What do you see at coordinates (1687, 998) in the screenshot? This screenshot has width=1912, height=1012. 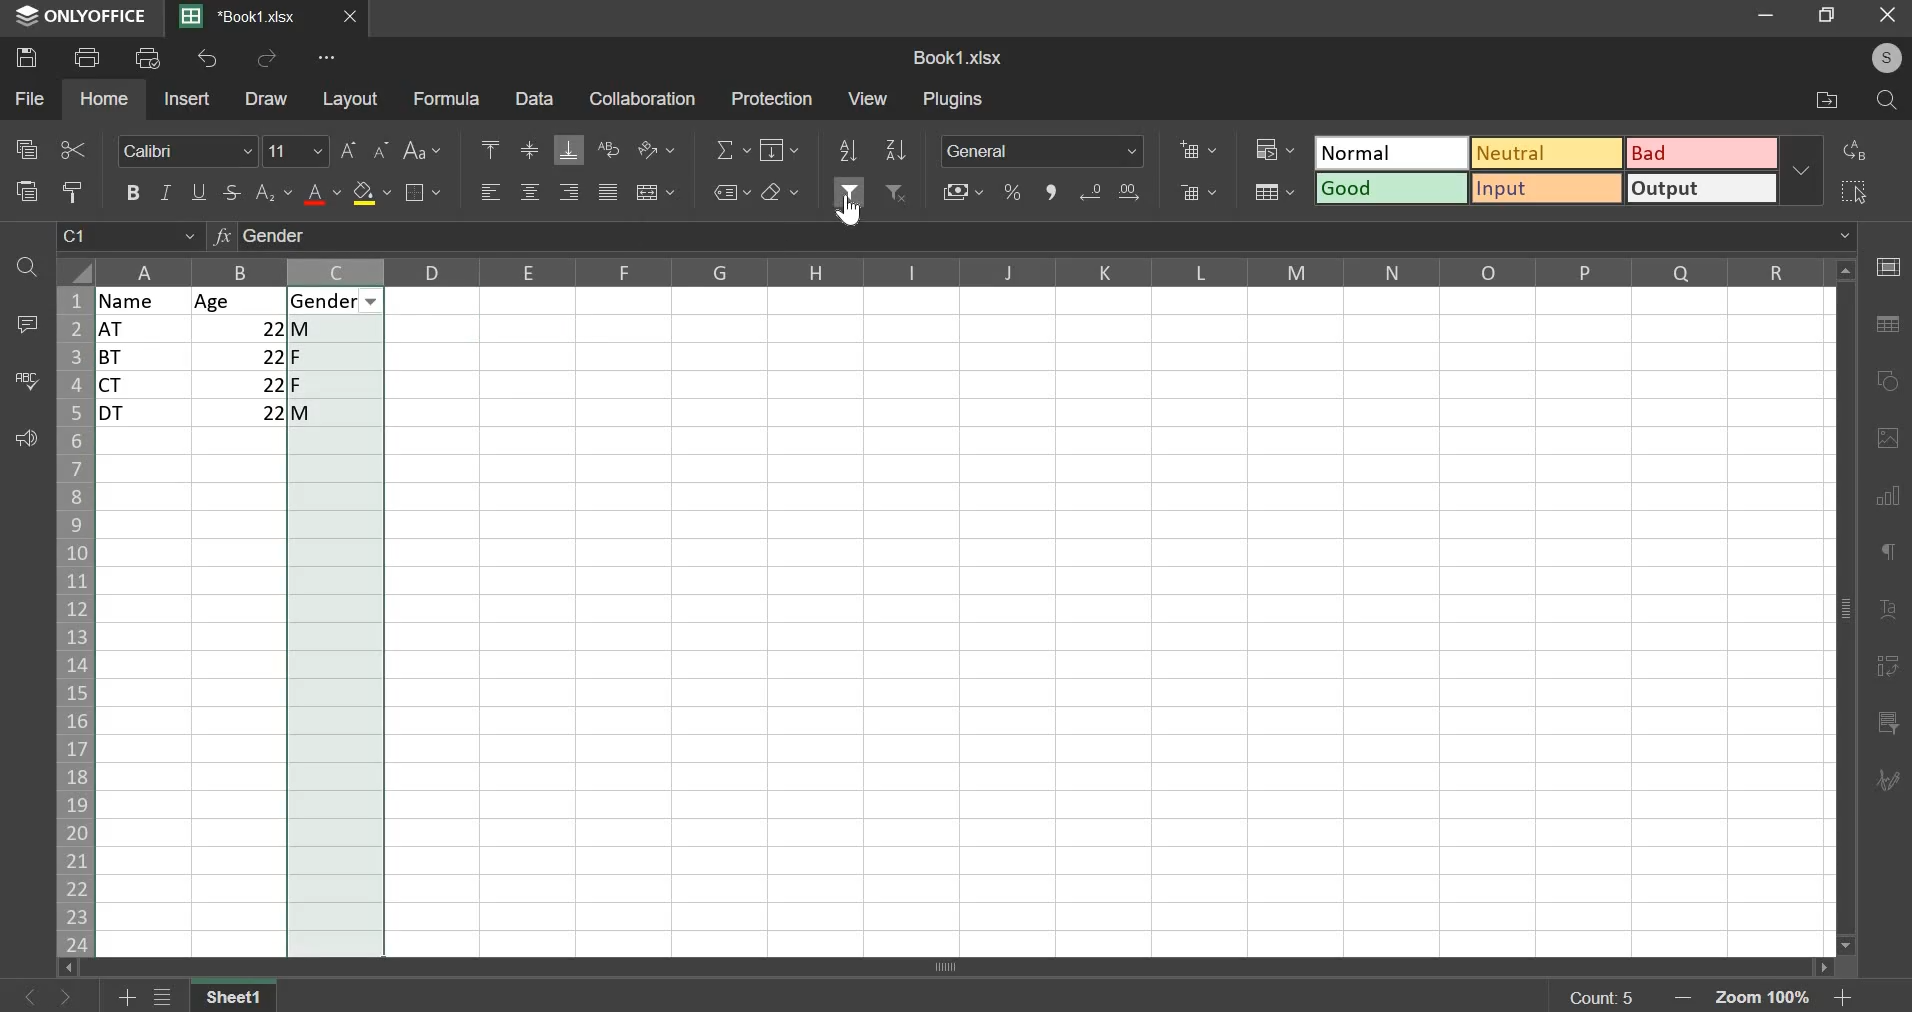 I see `zoom out` at bounding box center [1687, 998].